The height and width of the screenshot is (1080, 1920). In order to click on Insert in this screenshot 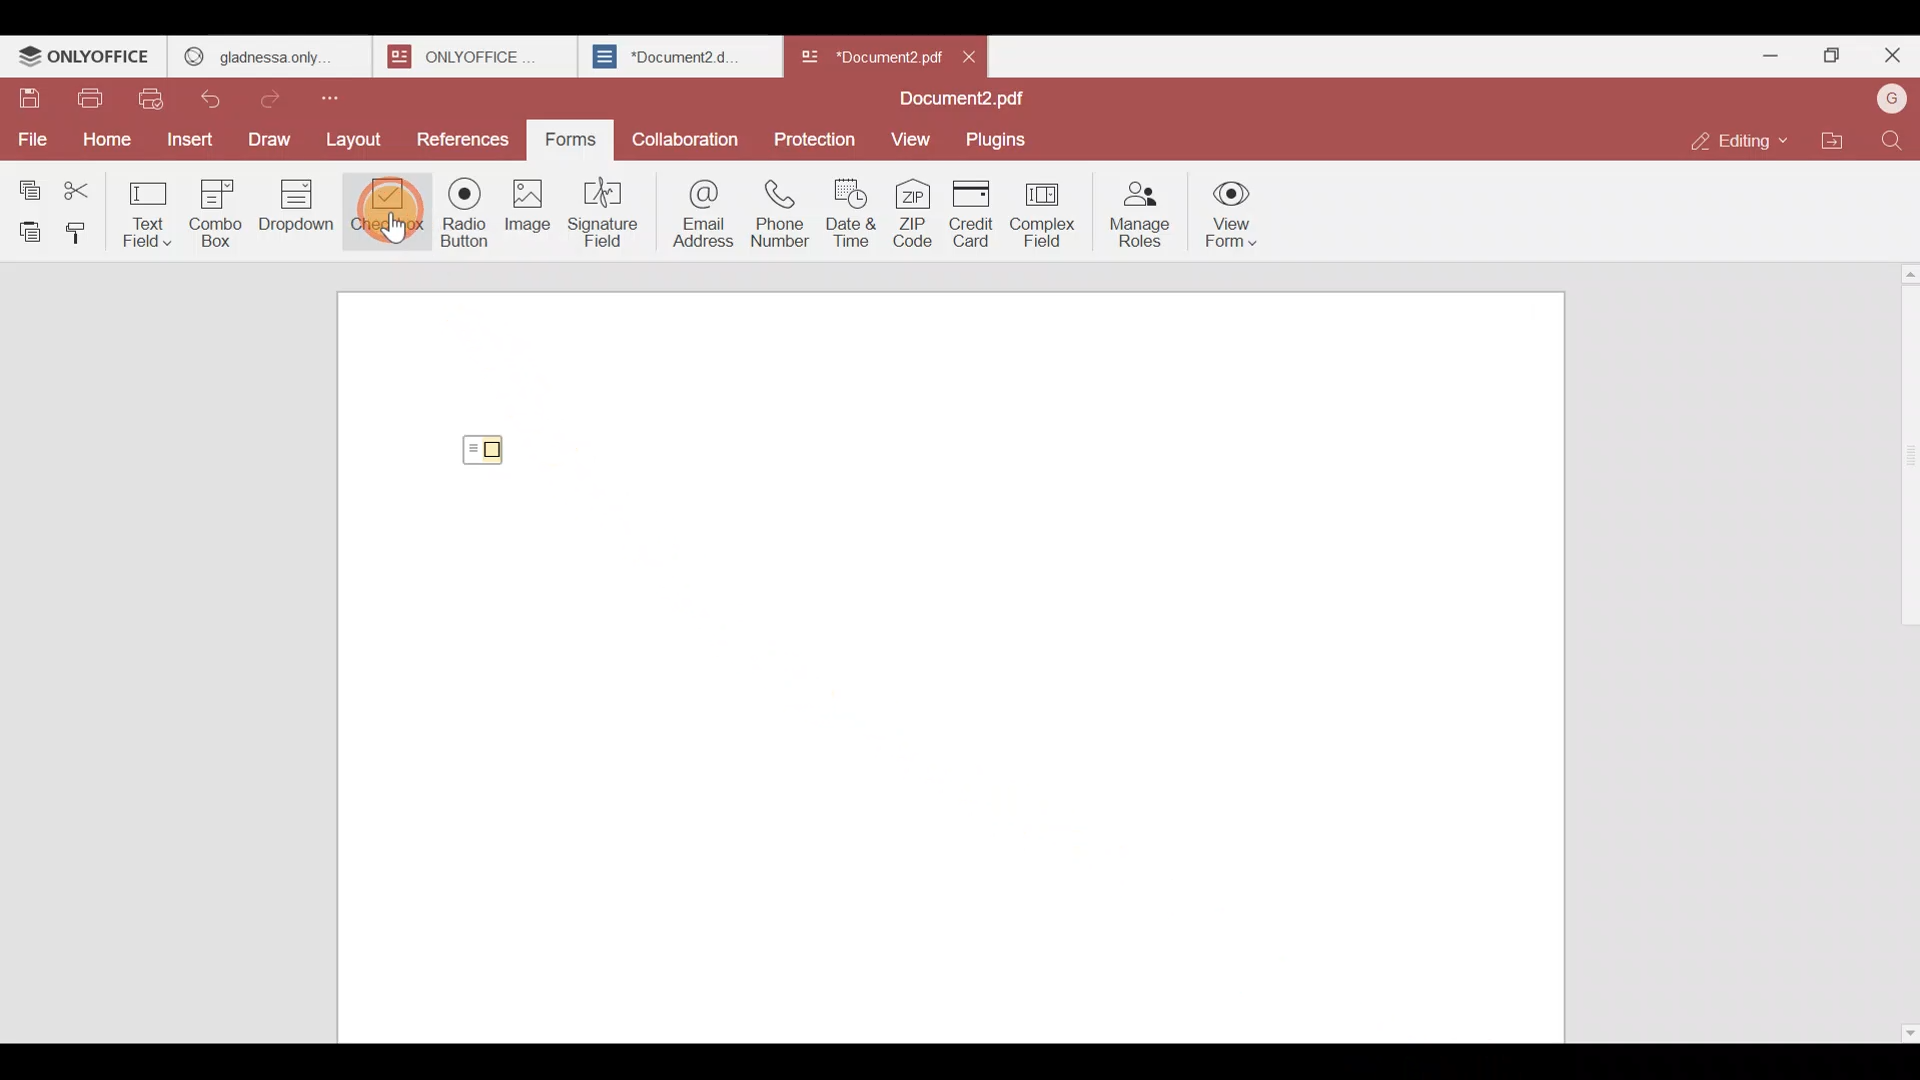, I will do `click(187, 138)`.